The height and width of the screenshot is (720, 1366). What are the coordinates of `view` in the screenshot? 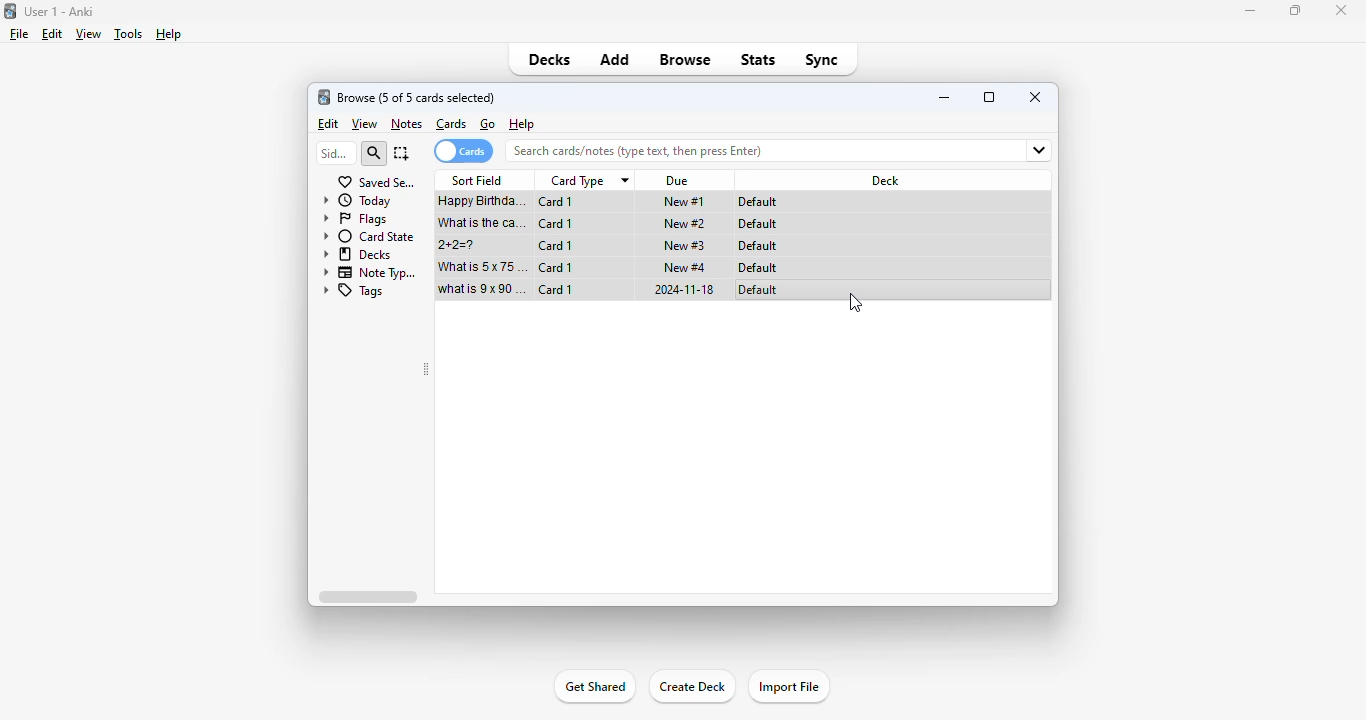 It's located at (89, 34).